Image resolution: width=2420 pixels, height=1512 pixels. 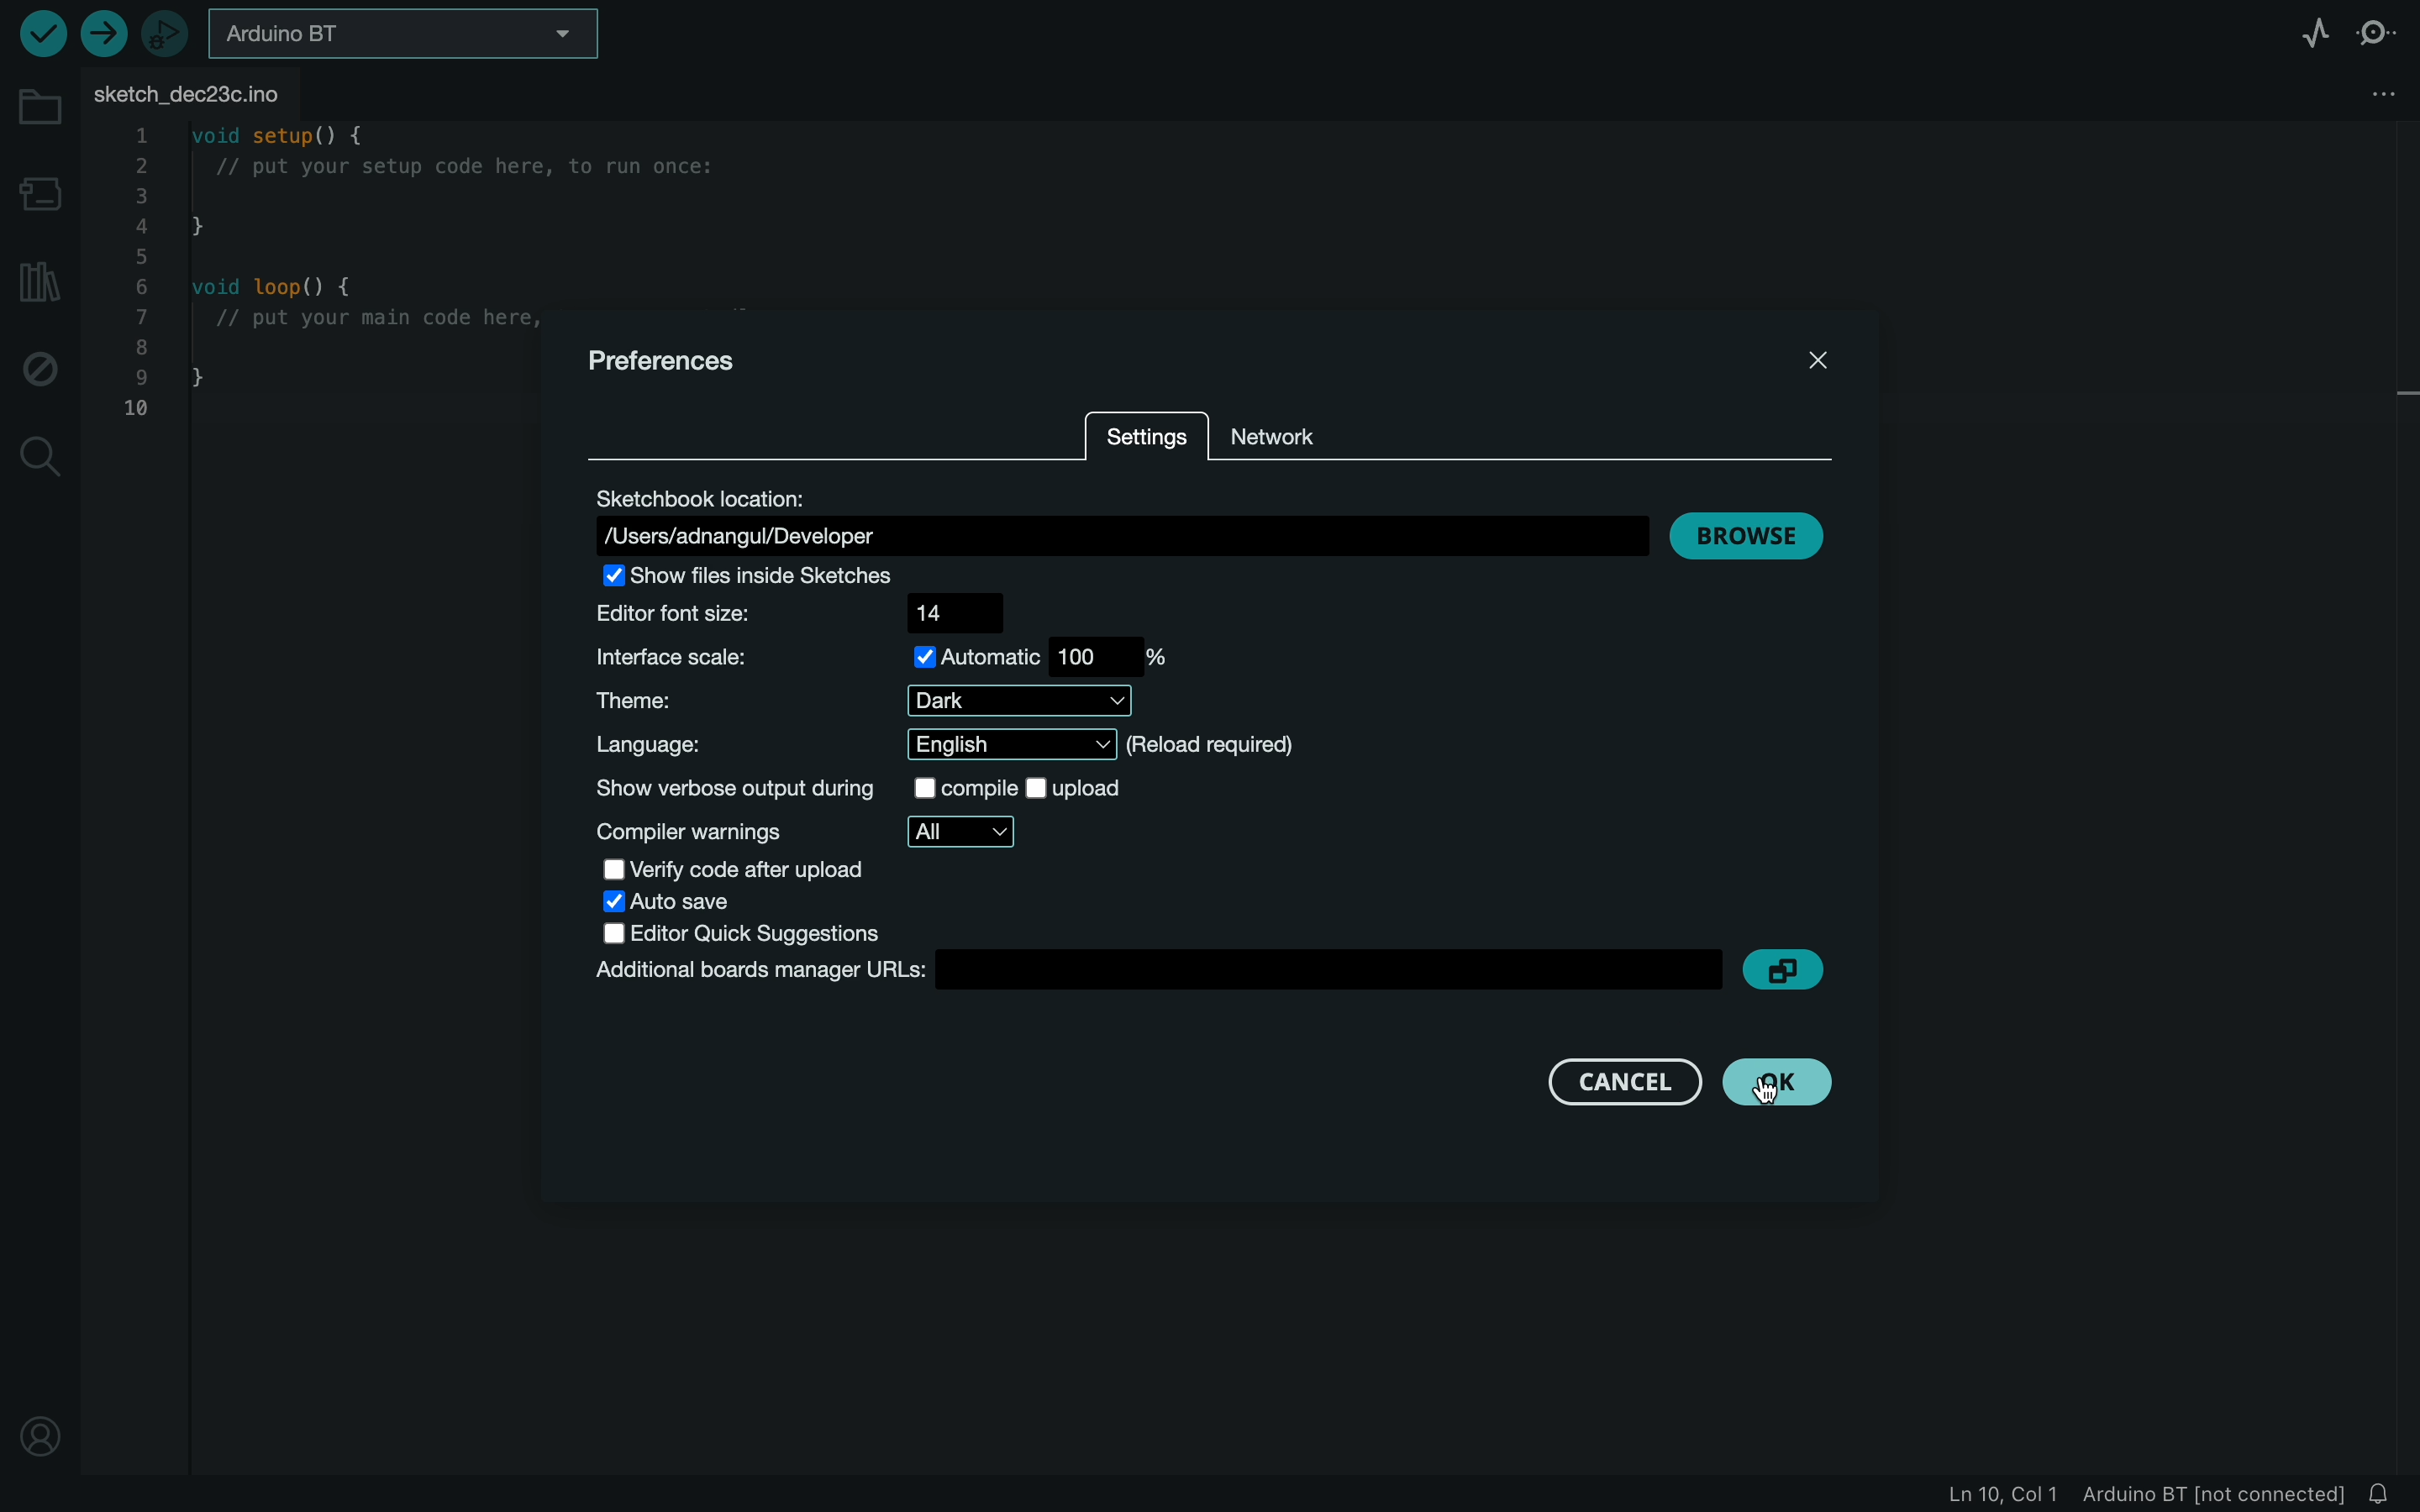 What do you see at coordinates (320, 285) in the screenshot?
I see `code` at bounding box center [320, 285].